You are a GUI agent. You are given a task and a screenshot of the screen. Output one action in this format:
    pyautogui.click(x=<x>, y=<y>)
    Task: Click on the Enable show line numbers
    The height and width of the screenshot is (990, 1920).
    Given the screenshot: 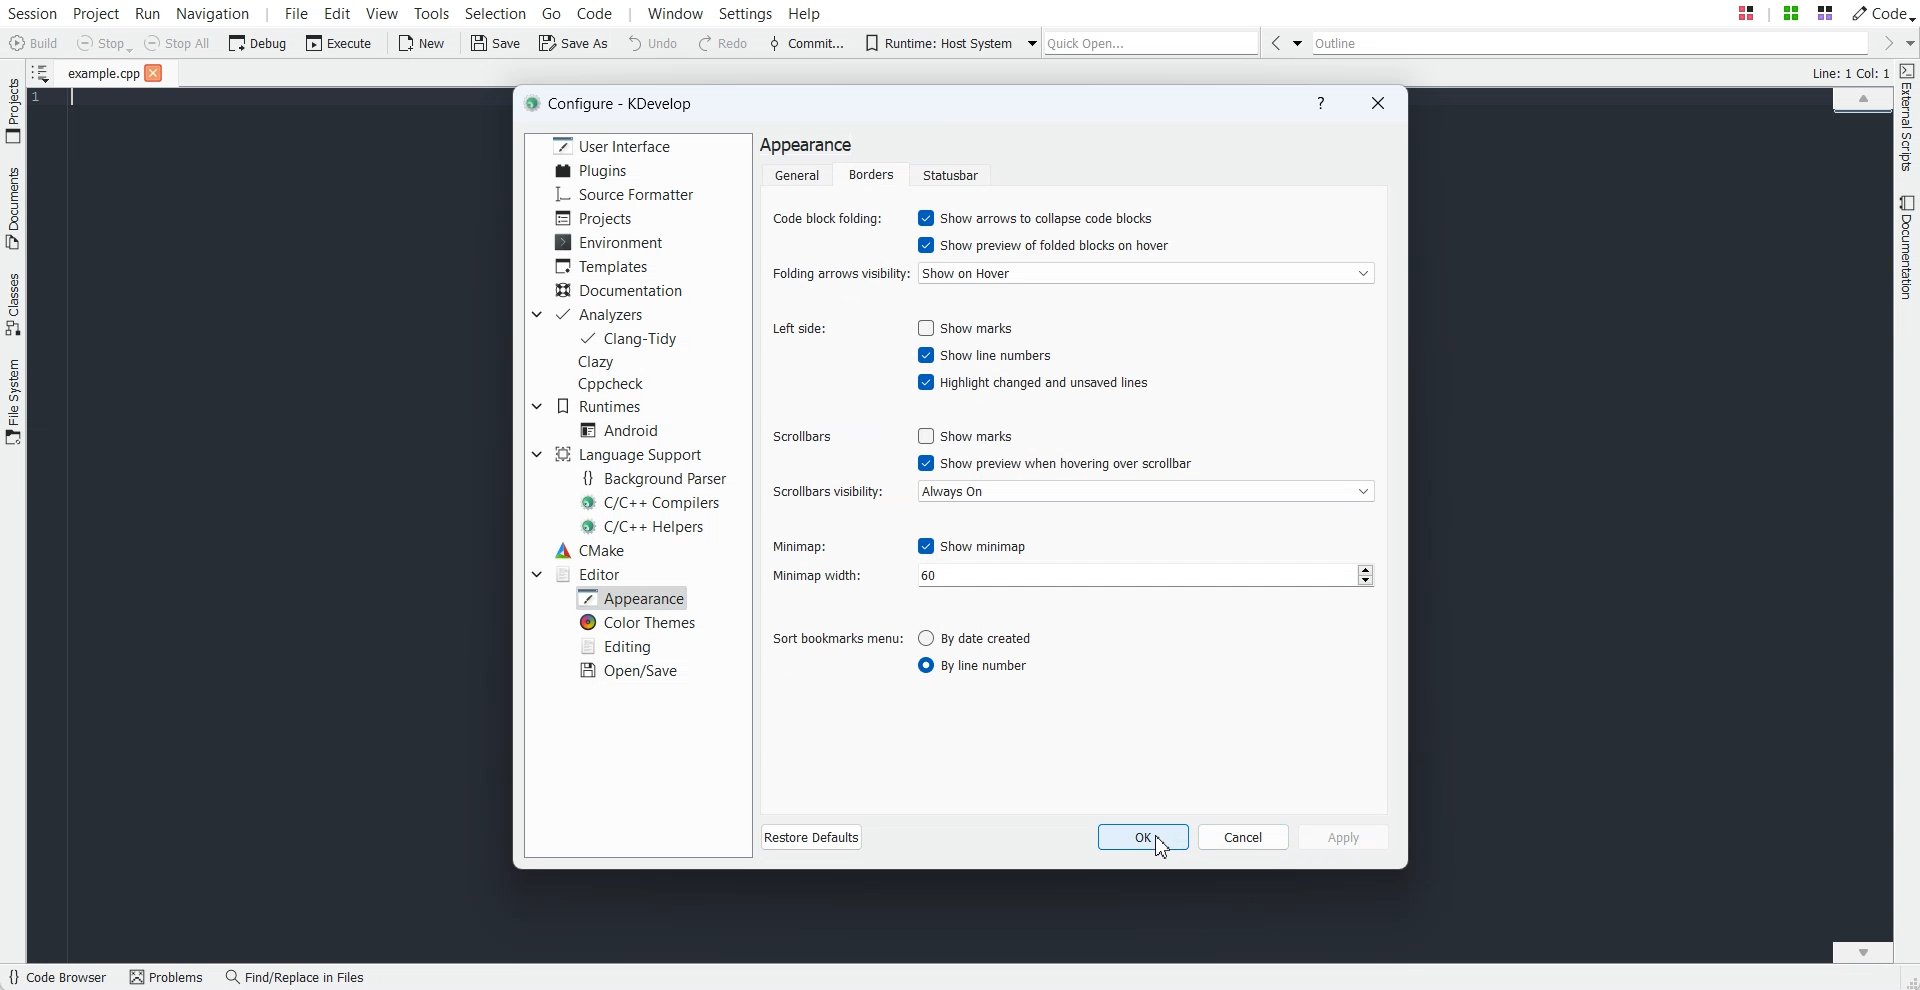 What is the action you would take?
    pyautogui.click(x=984, y=354)
    